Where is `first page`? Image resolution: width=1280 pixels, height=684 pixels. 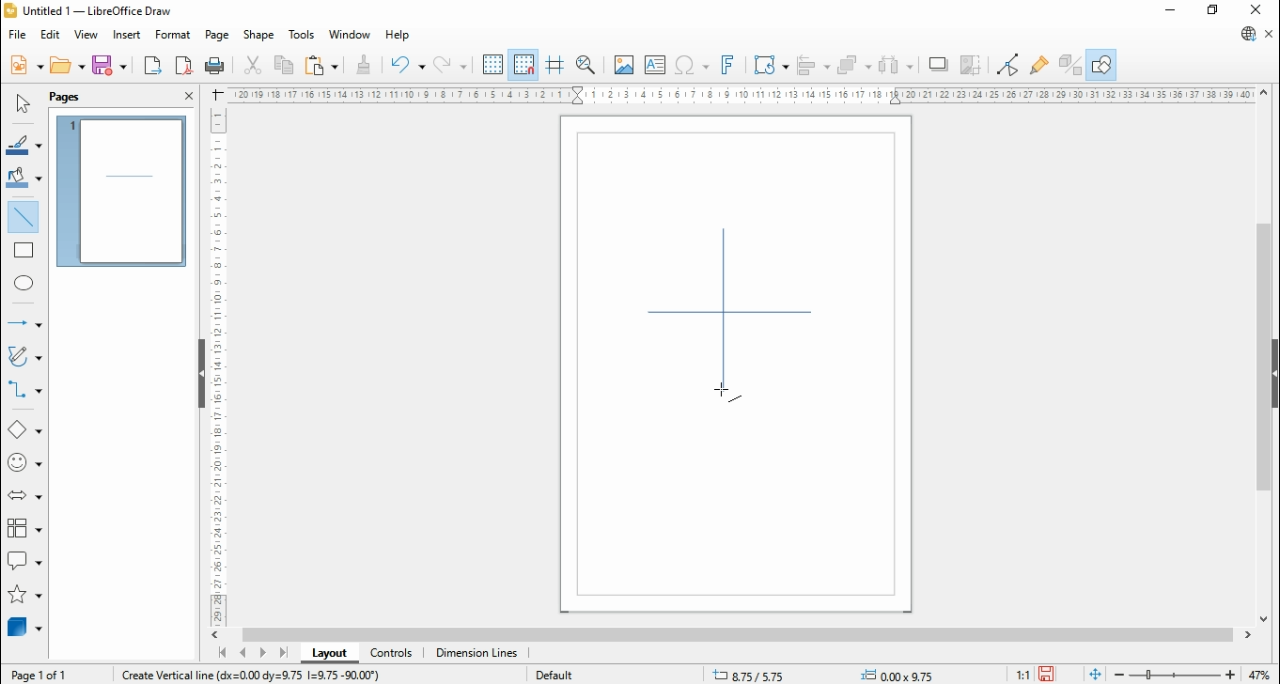
first page is located at coordinates (220, 653).